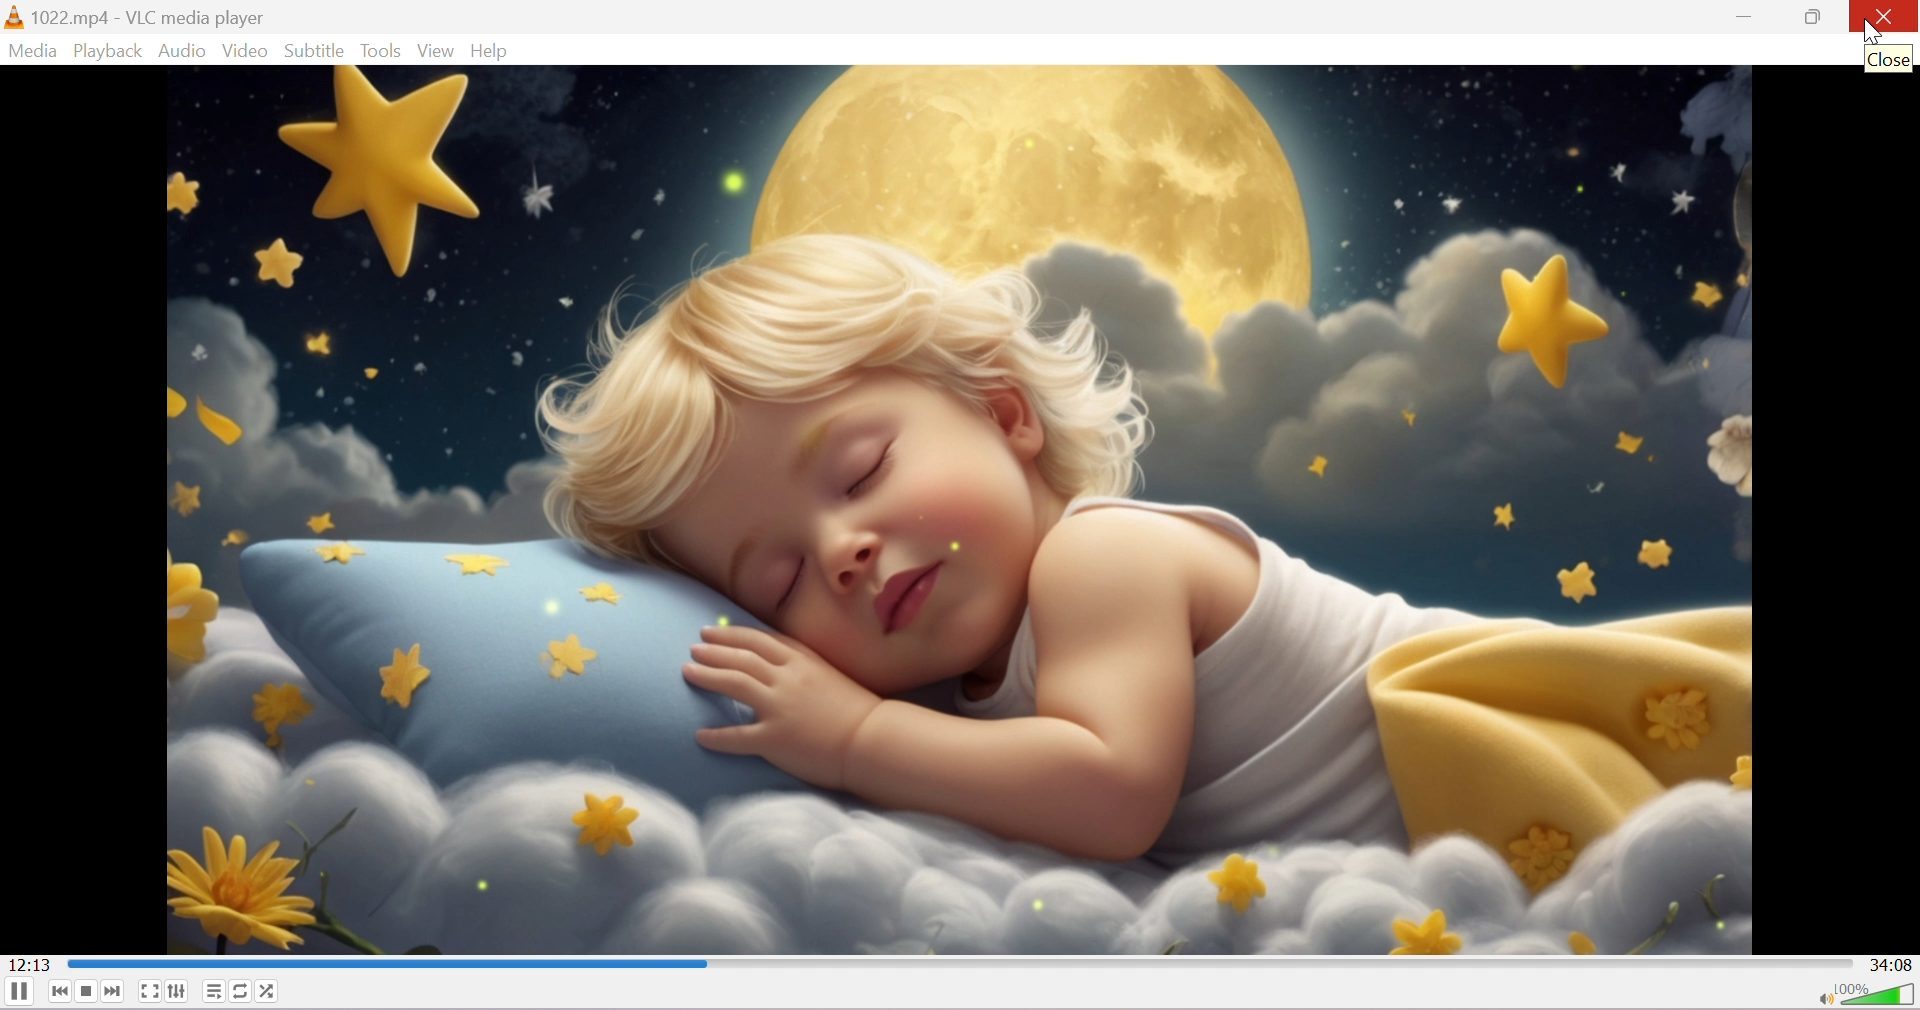 The width and height of the screenshot is (1920, 1010). Describe the element at coordinates (148, 991) in the screenshot. I see `Toggle the video in fullscreen` at that location.